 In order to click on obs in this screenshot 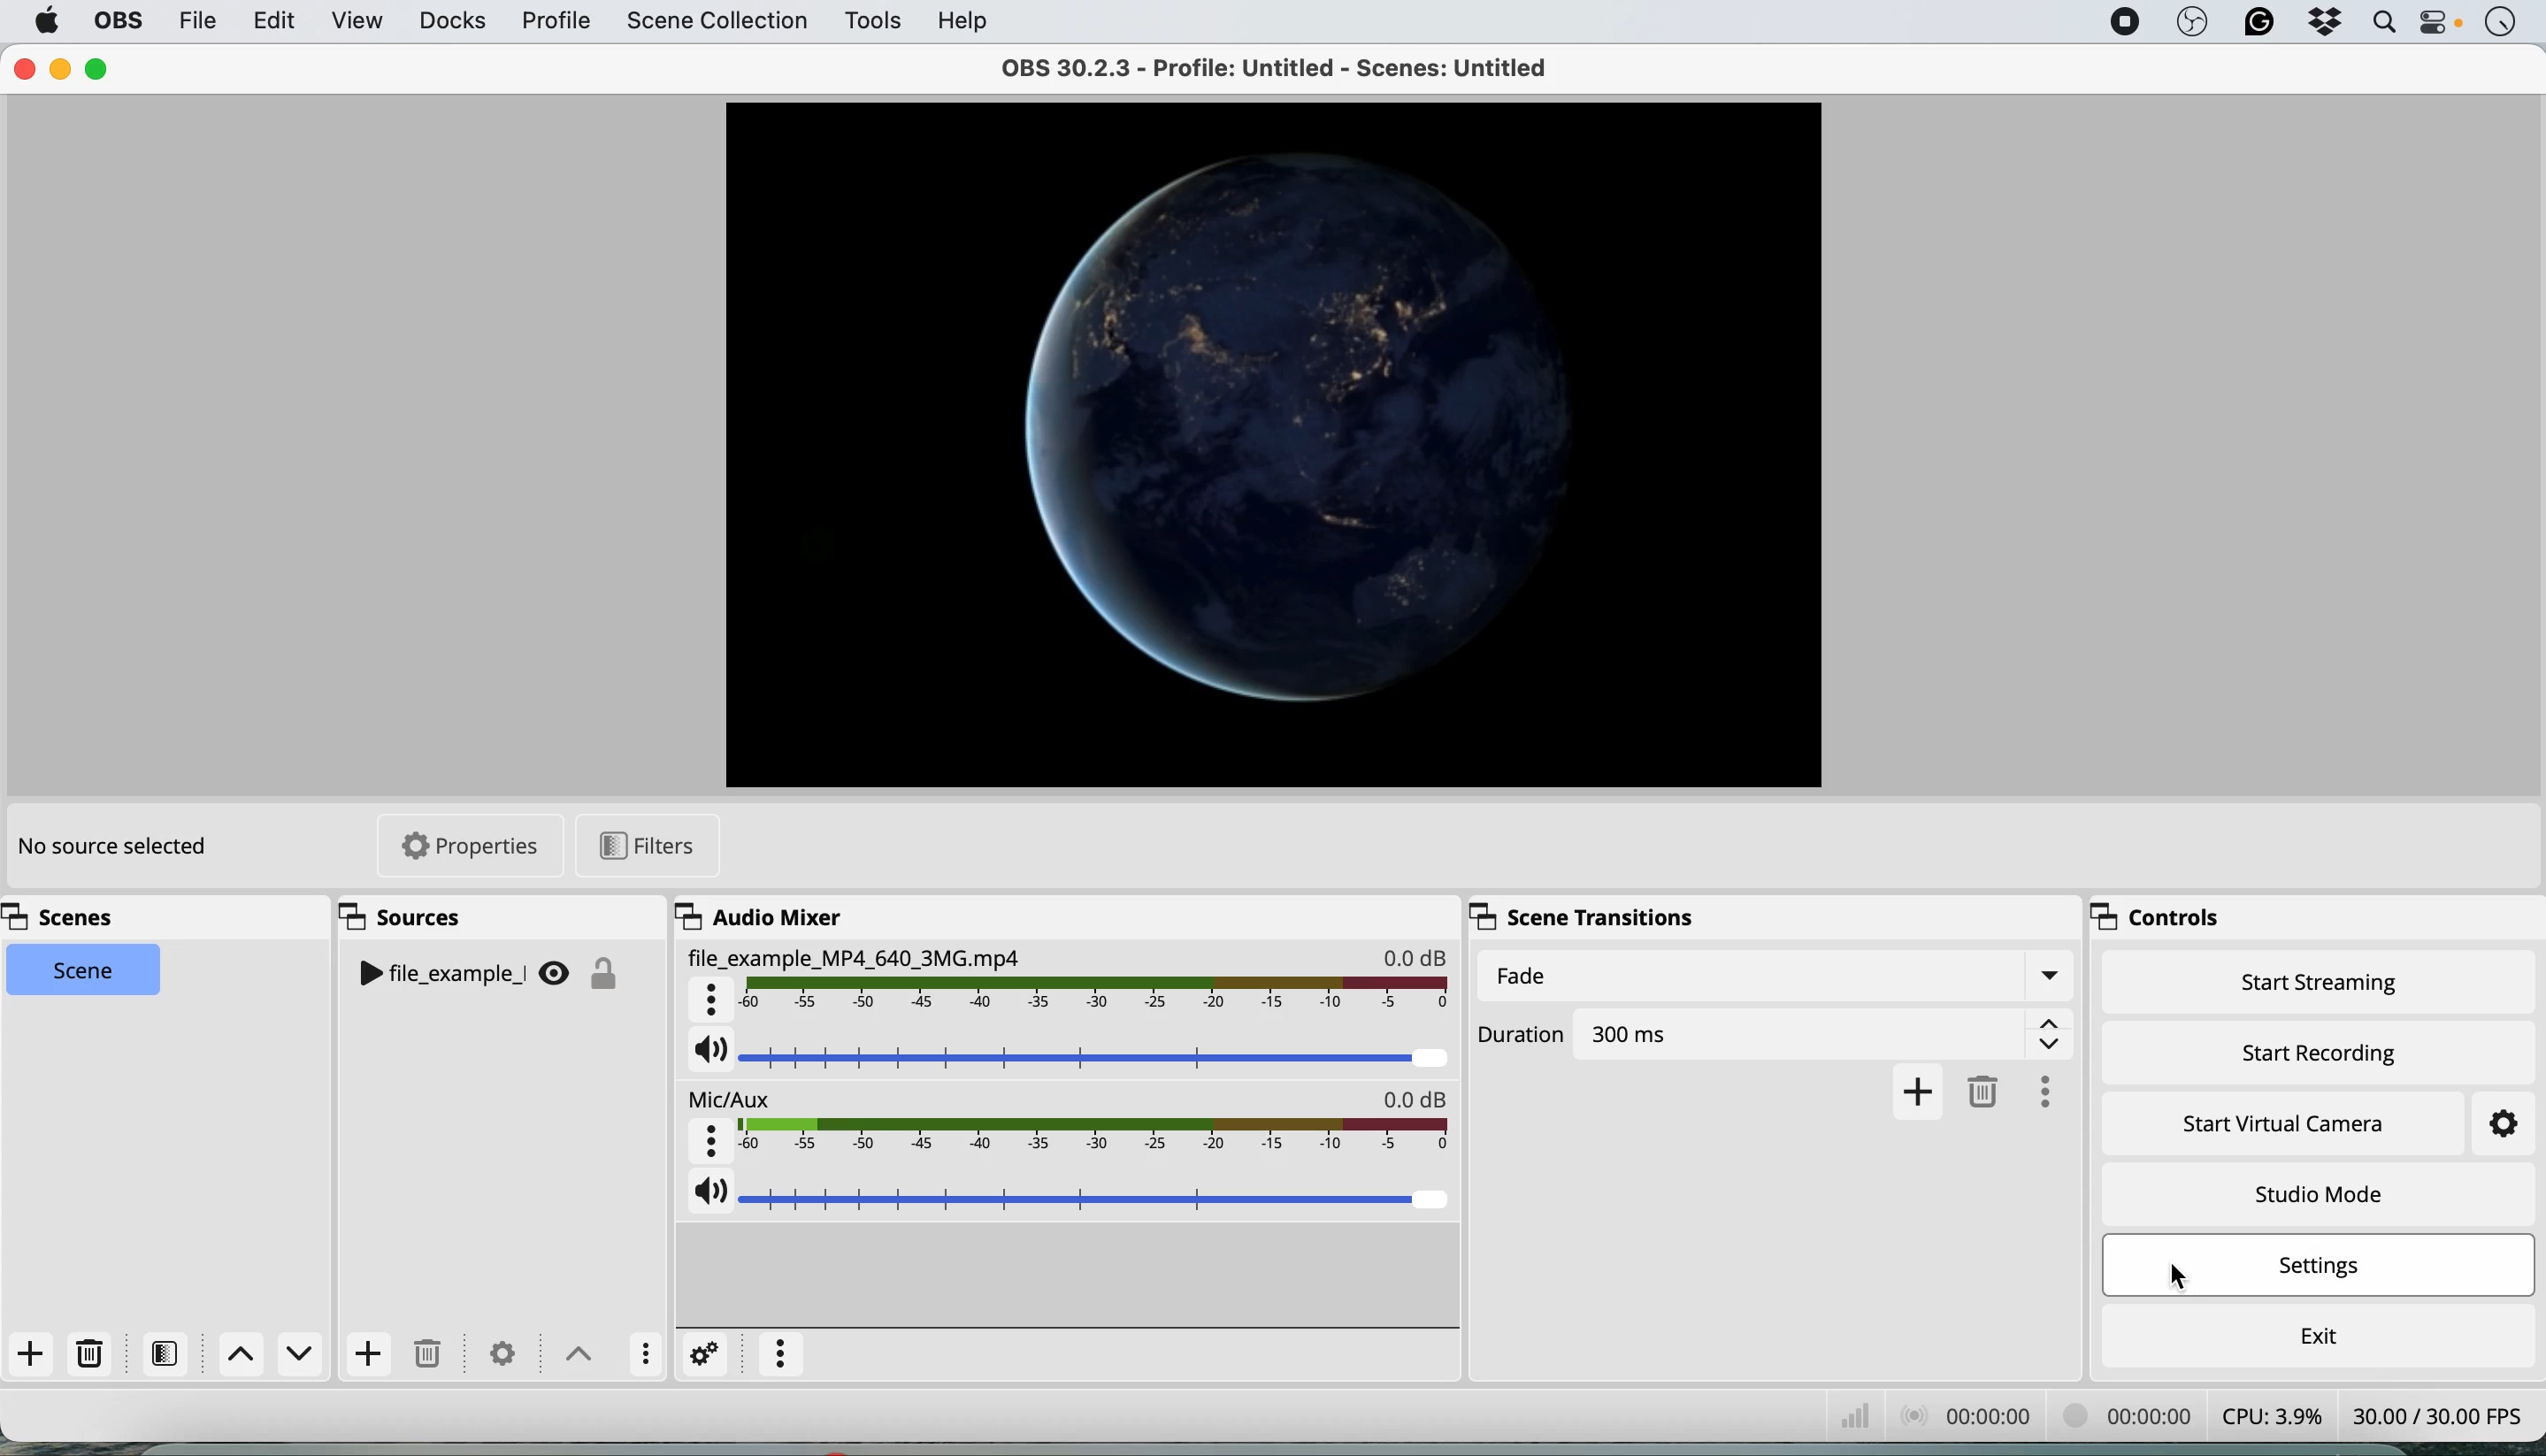, I will do `click(115, 21)`.